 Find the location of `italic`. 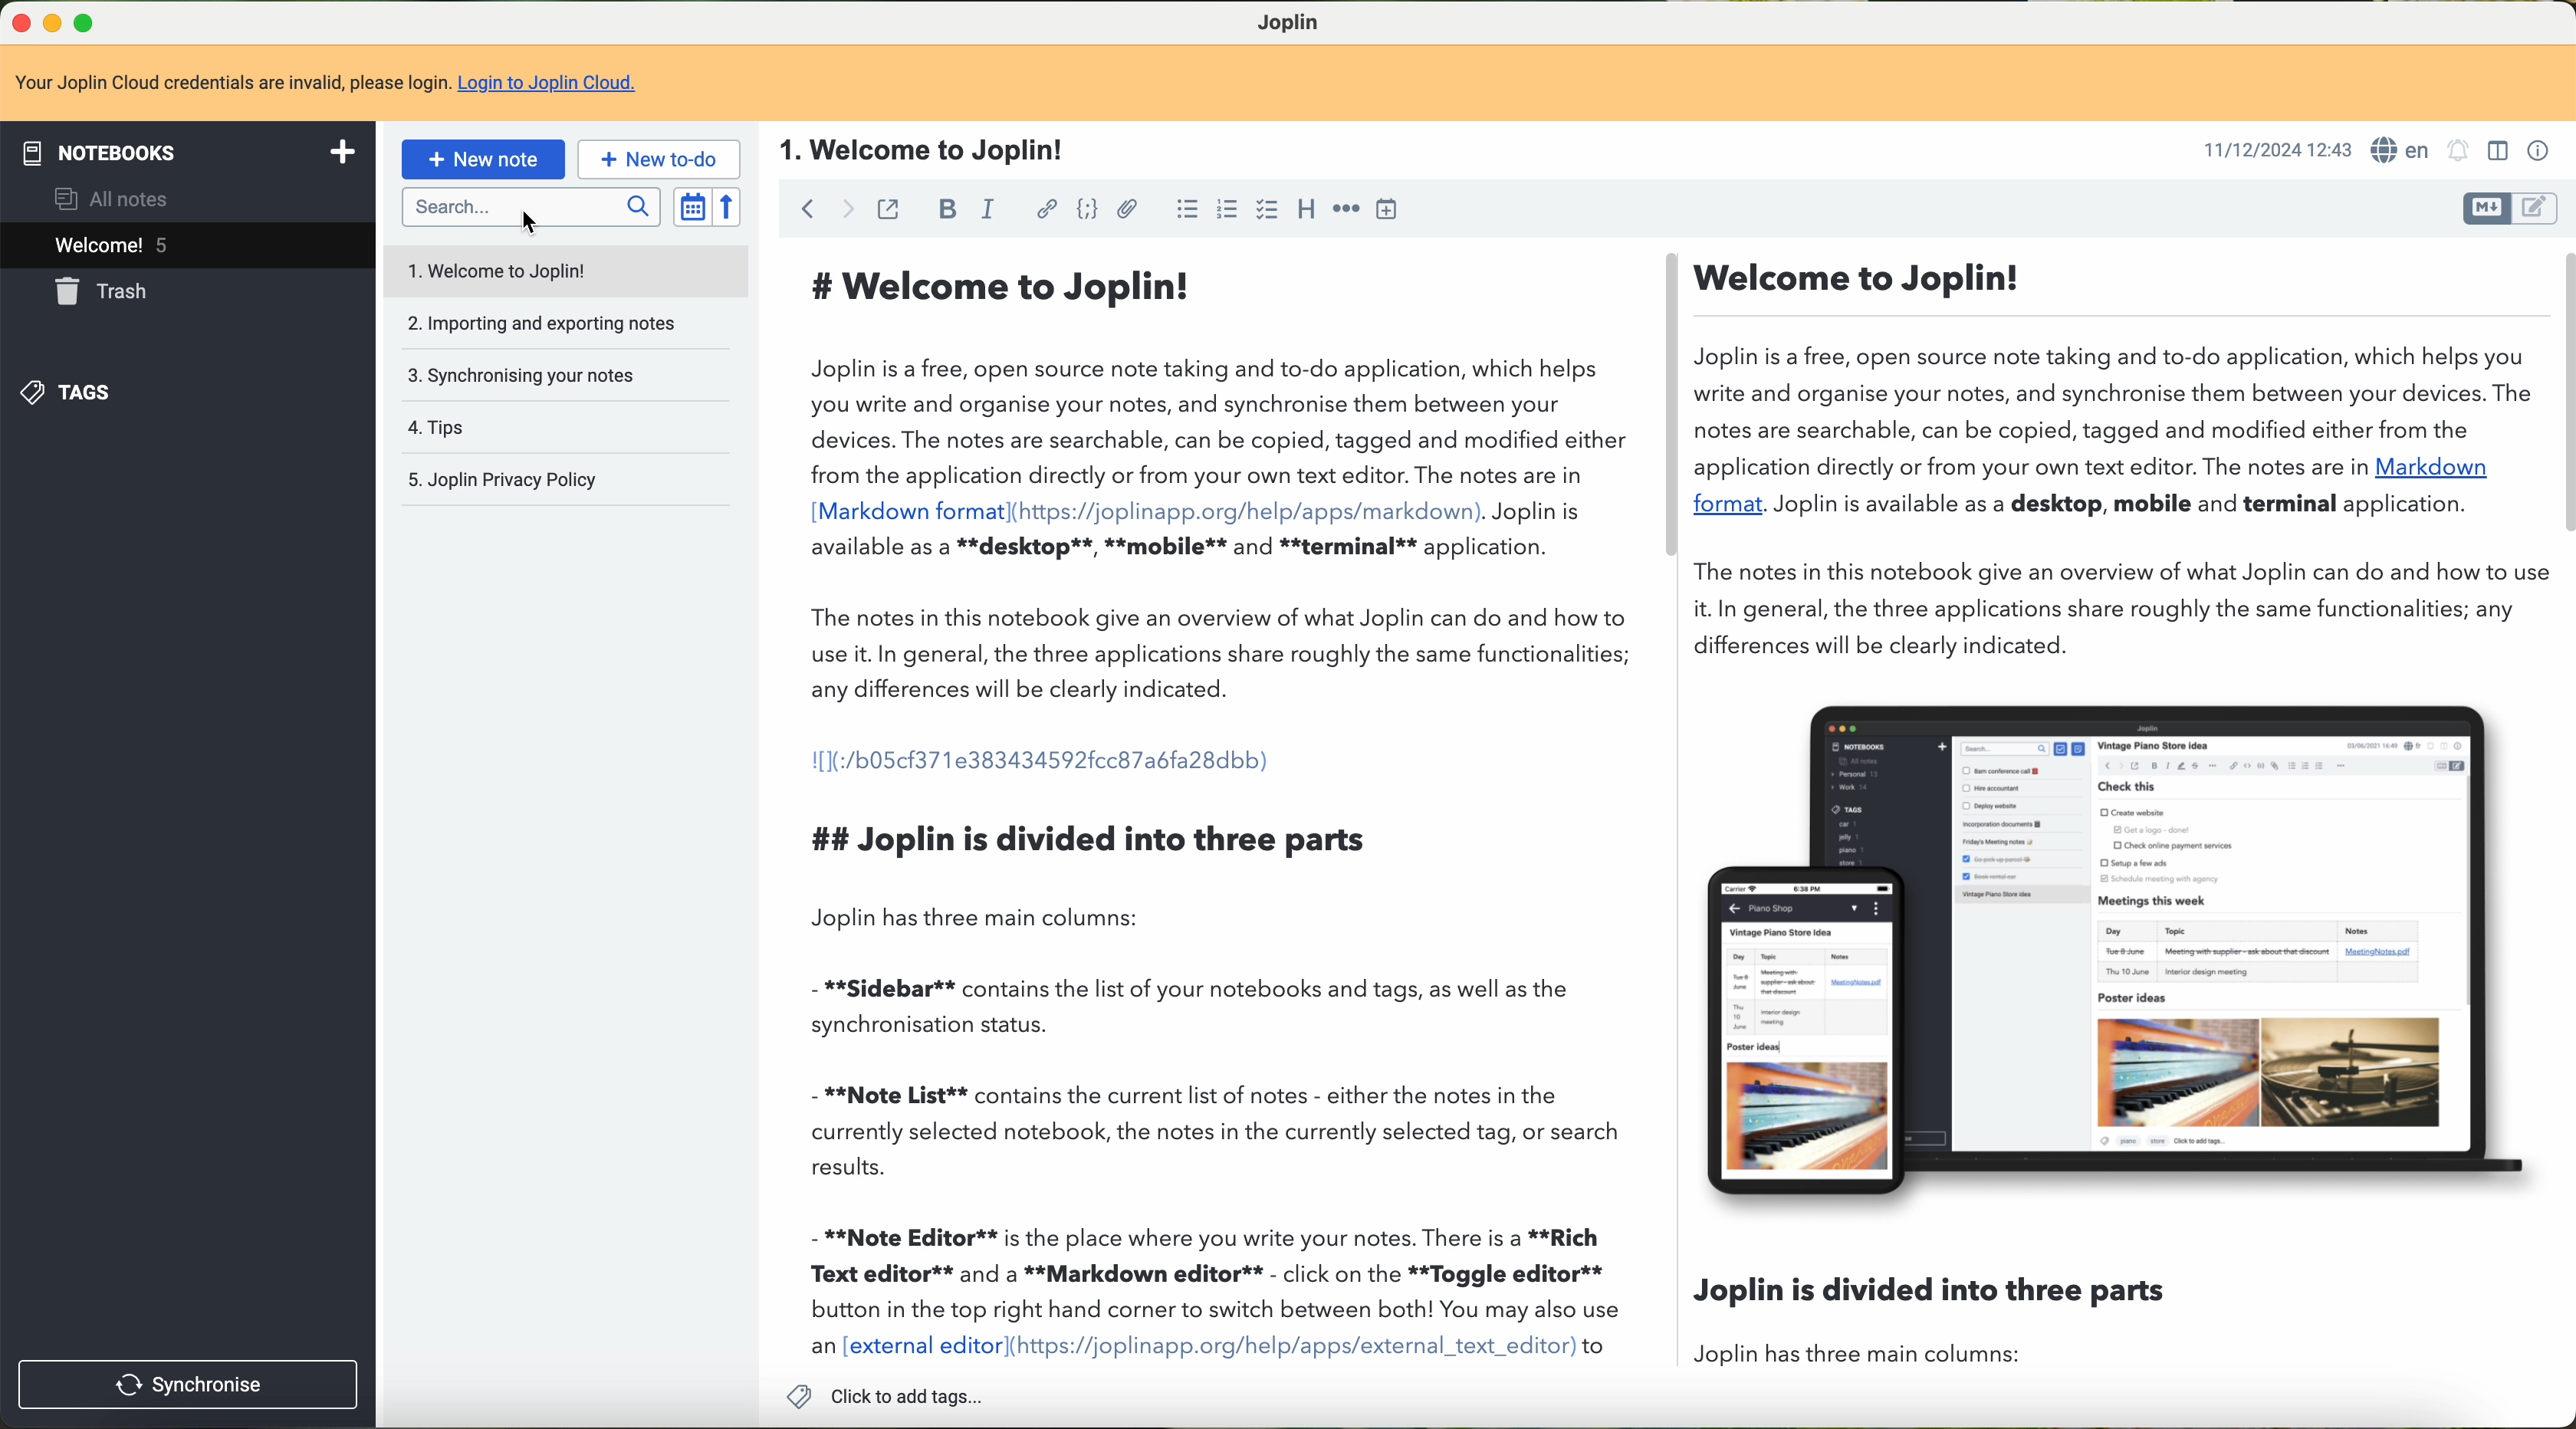

italic is located at coordinates (993, 210).